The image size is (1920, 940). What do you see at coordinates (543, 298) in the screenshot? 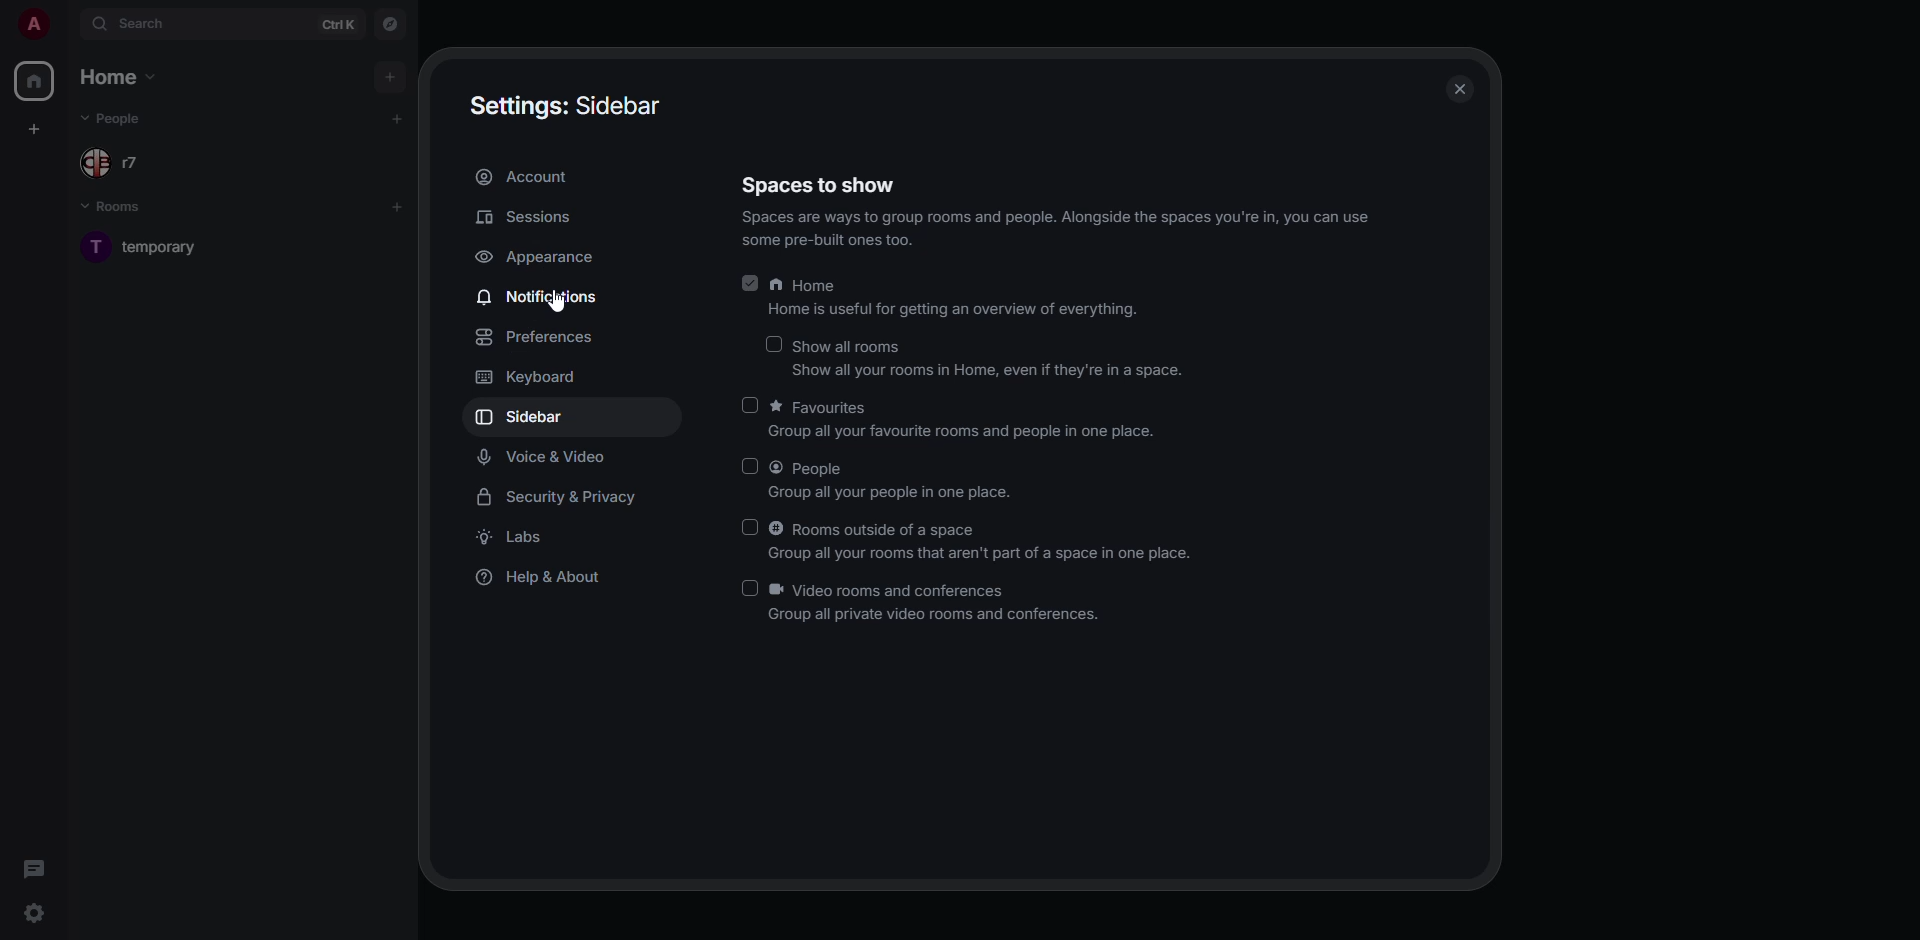
I see `notifications` at bounding box center [543, 298].